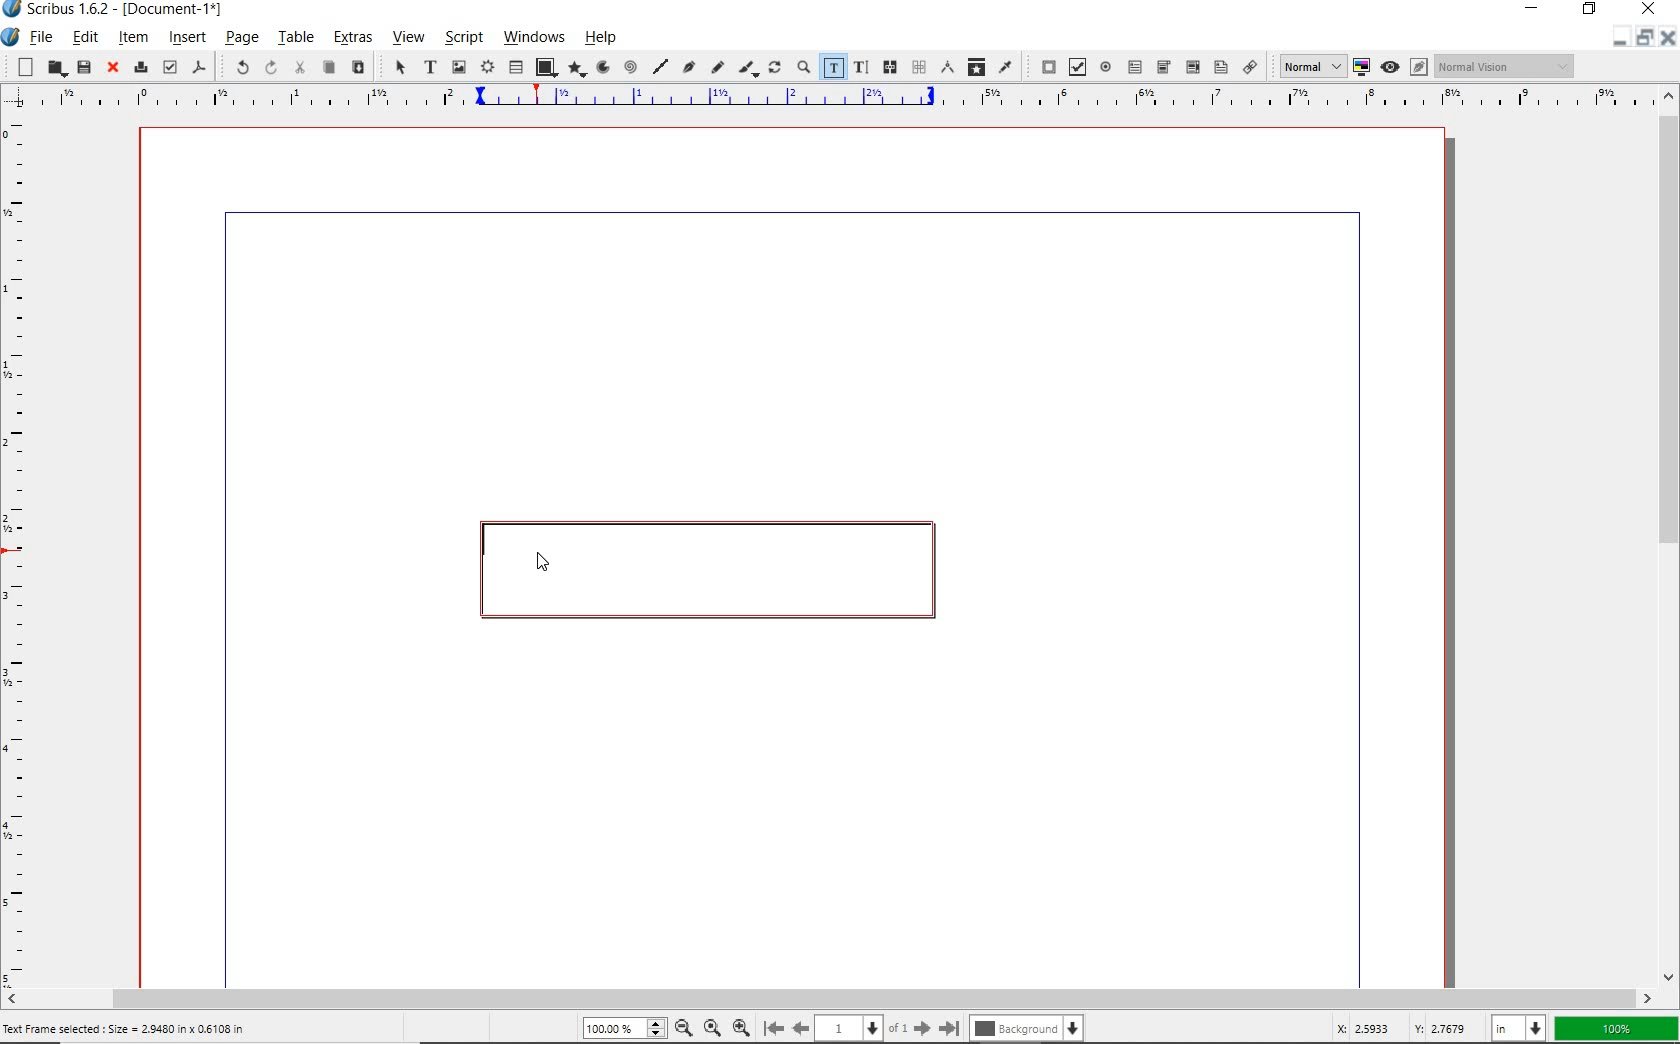 This screenshot has height=1044, width=1680. Describe the element at coordinates (545, 68) in the screenshot. I see `shape` at that location.